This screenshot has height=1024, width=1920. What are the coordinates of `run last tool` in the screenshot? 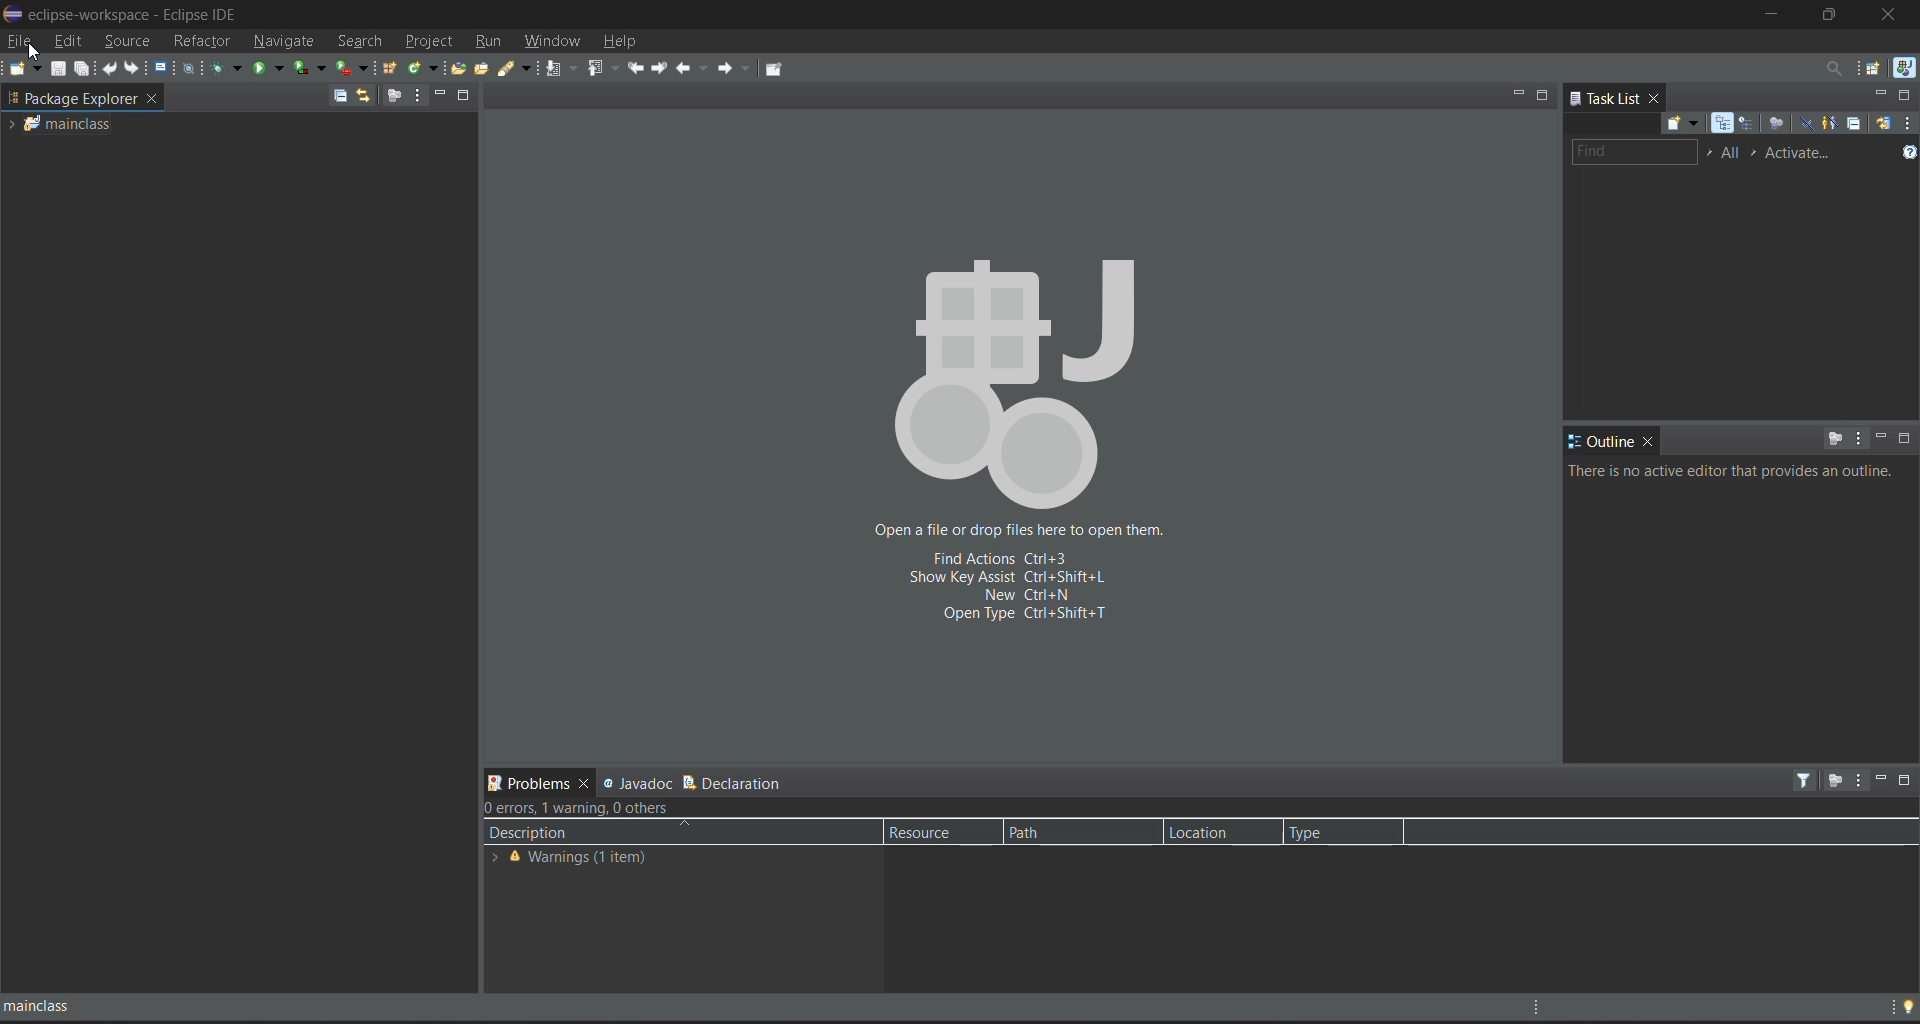 It's located at (351, 67).